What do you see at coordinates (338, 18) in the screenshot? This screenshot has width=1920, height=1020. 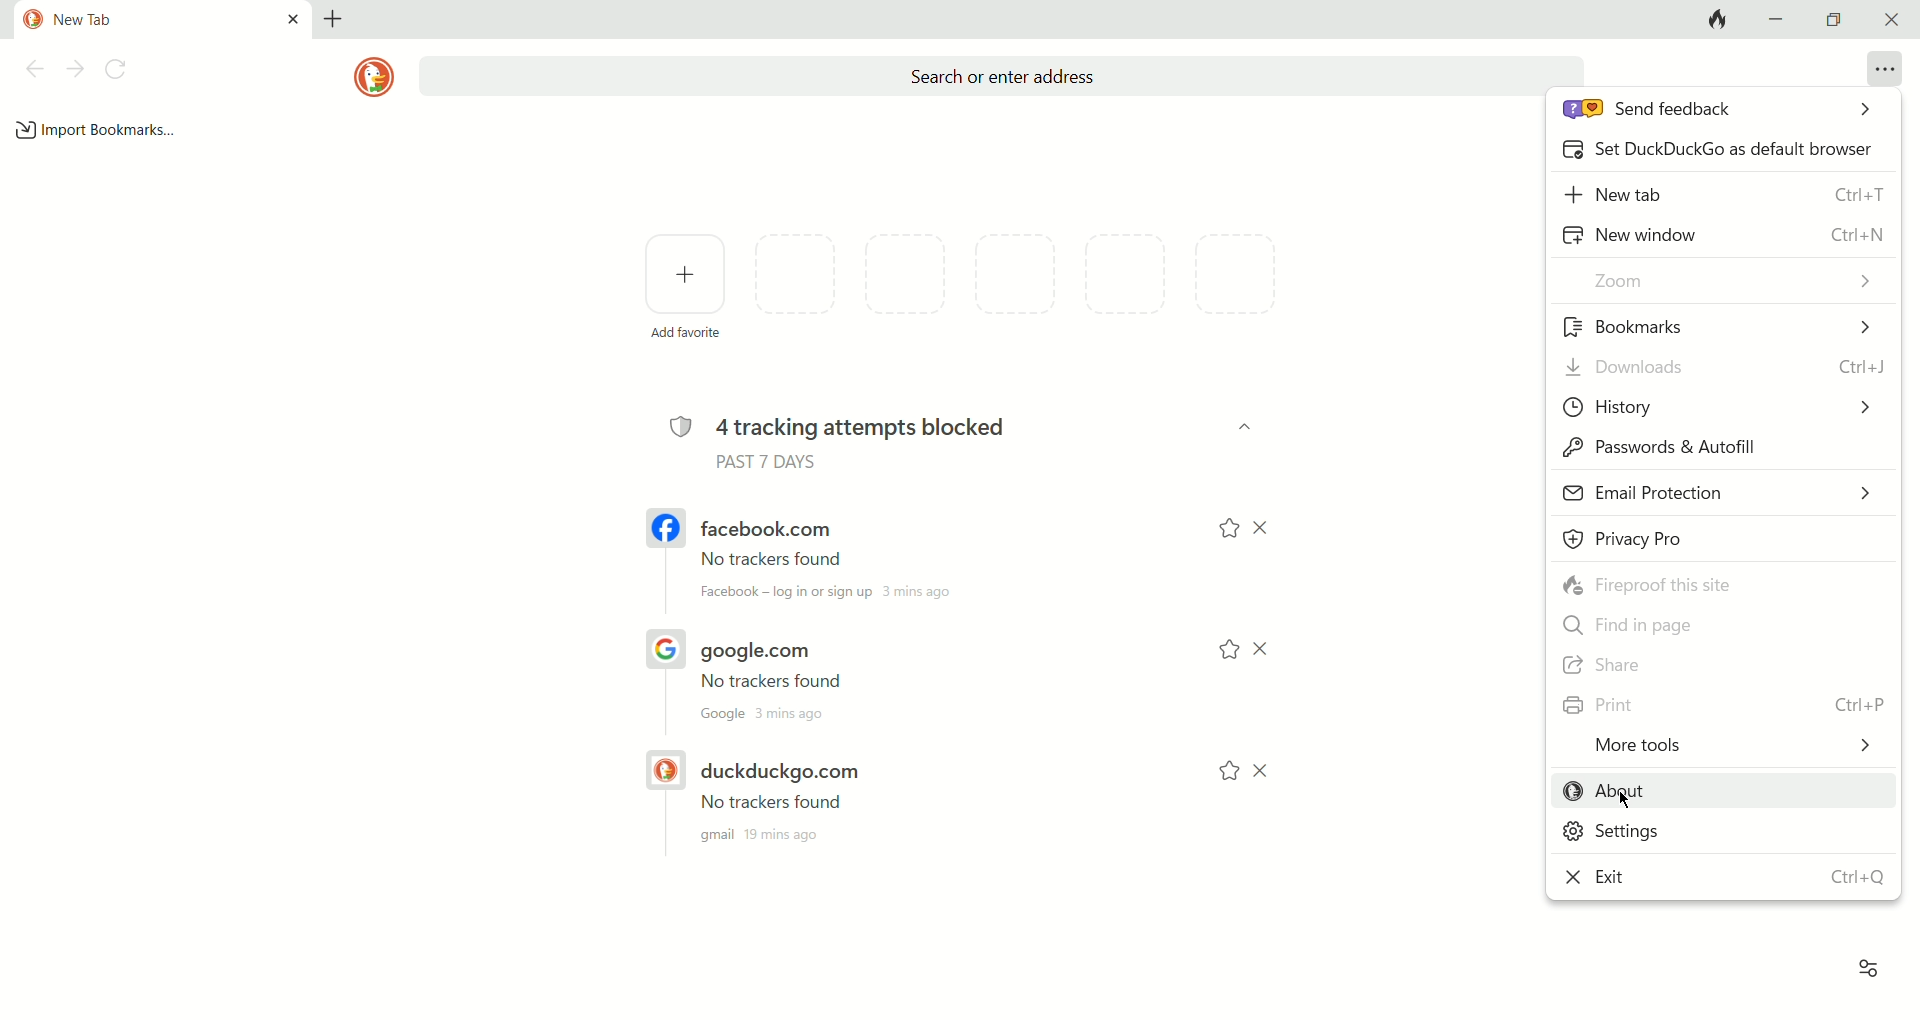 I see `add tab` at bounding box center [338, 18].